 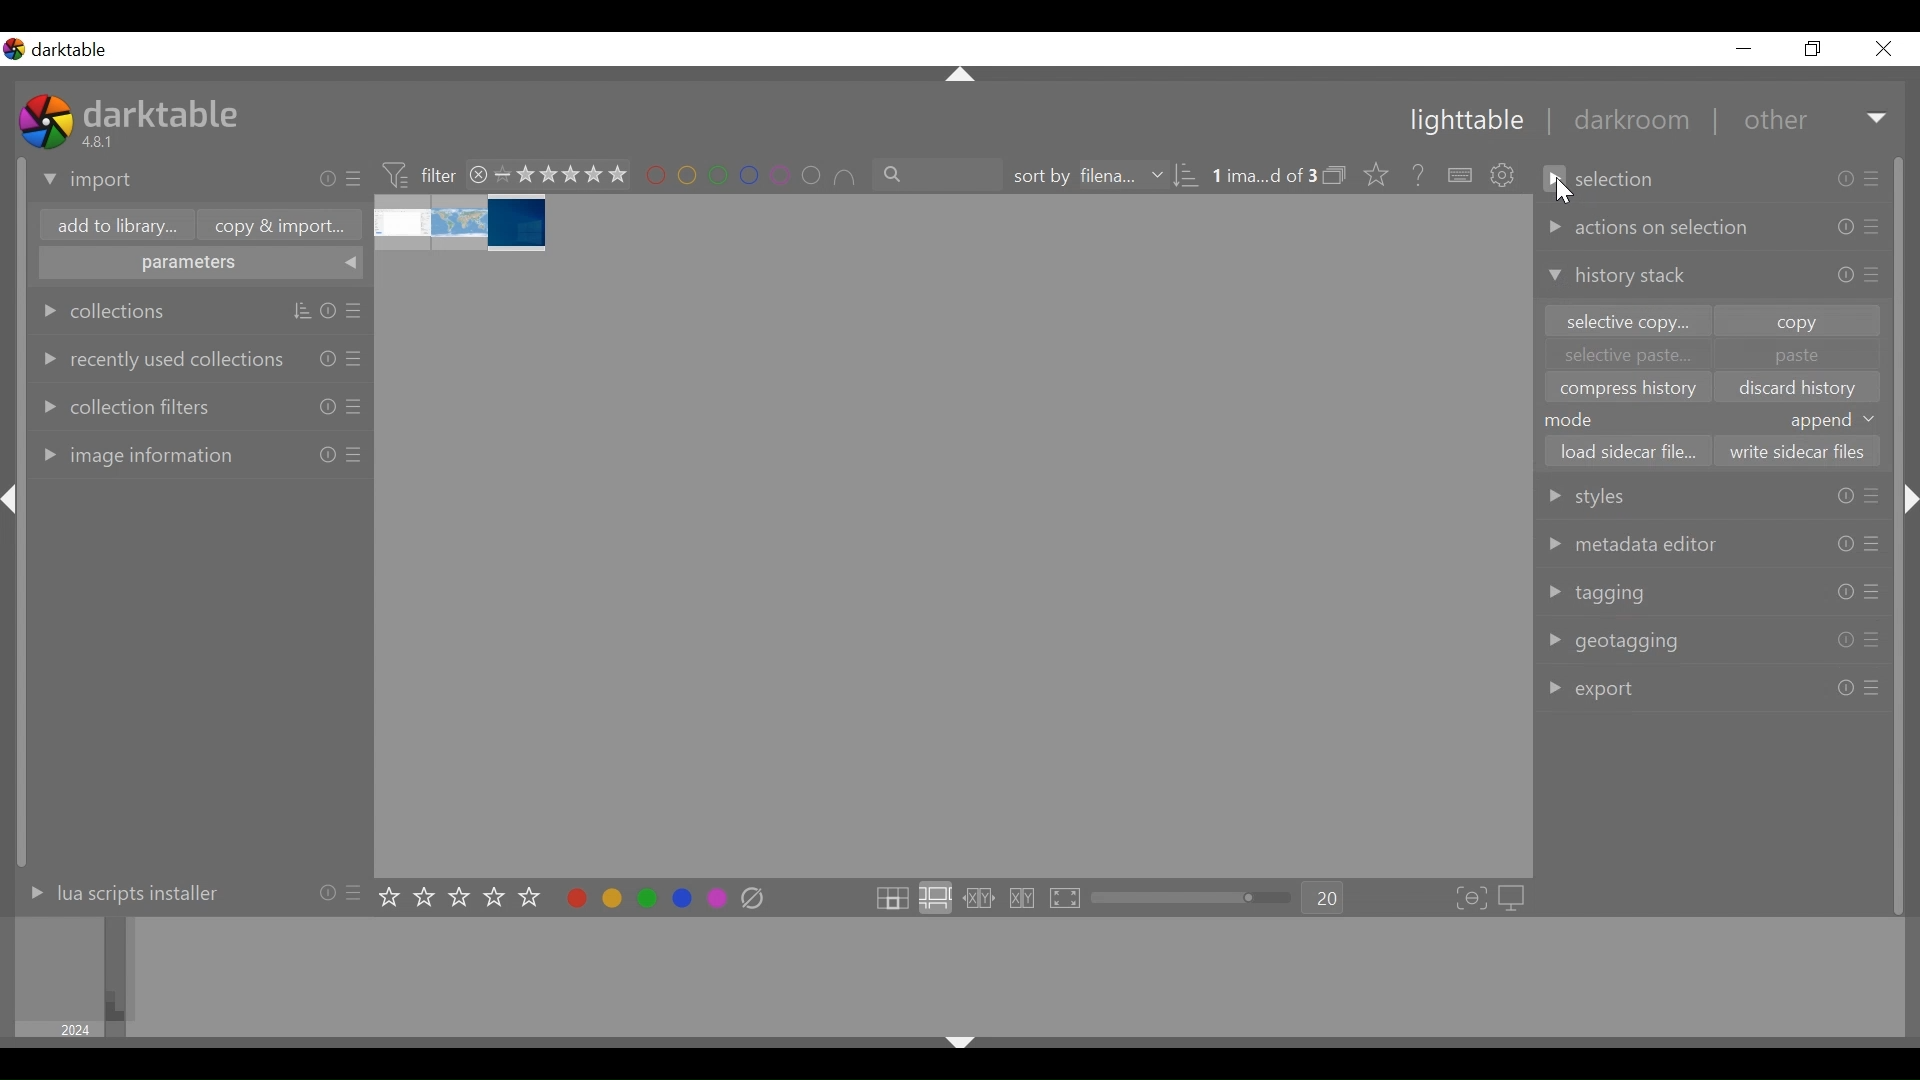 I want to click on info, so click(x=1845, y=640).